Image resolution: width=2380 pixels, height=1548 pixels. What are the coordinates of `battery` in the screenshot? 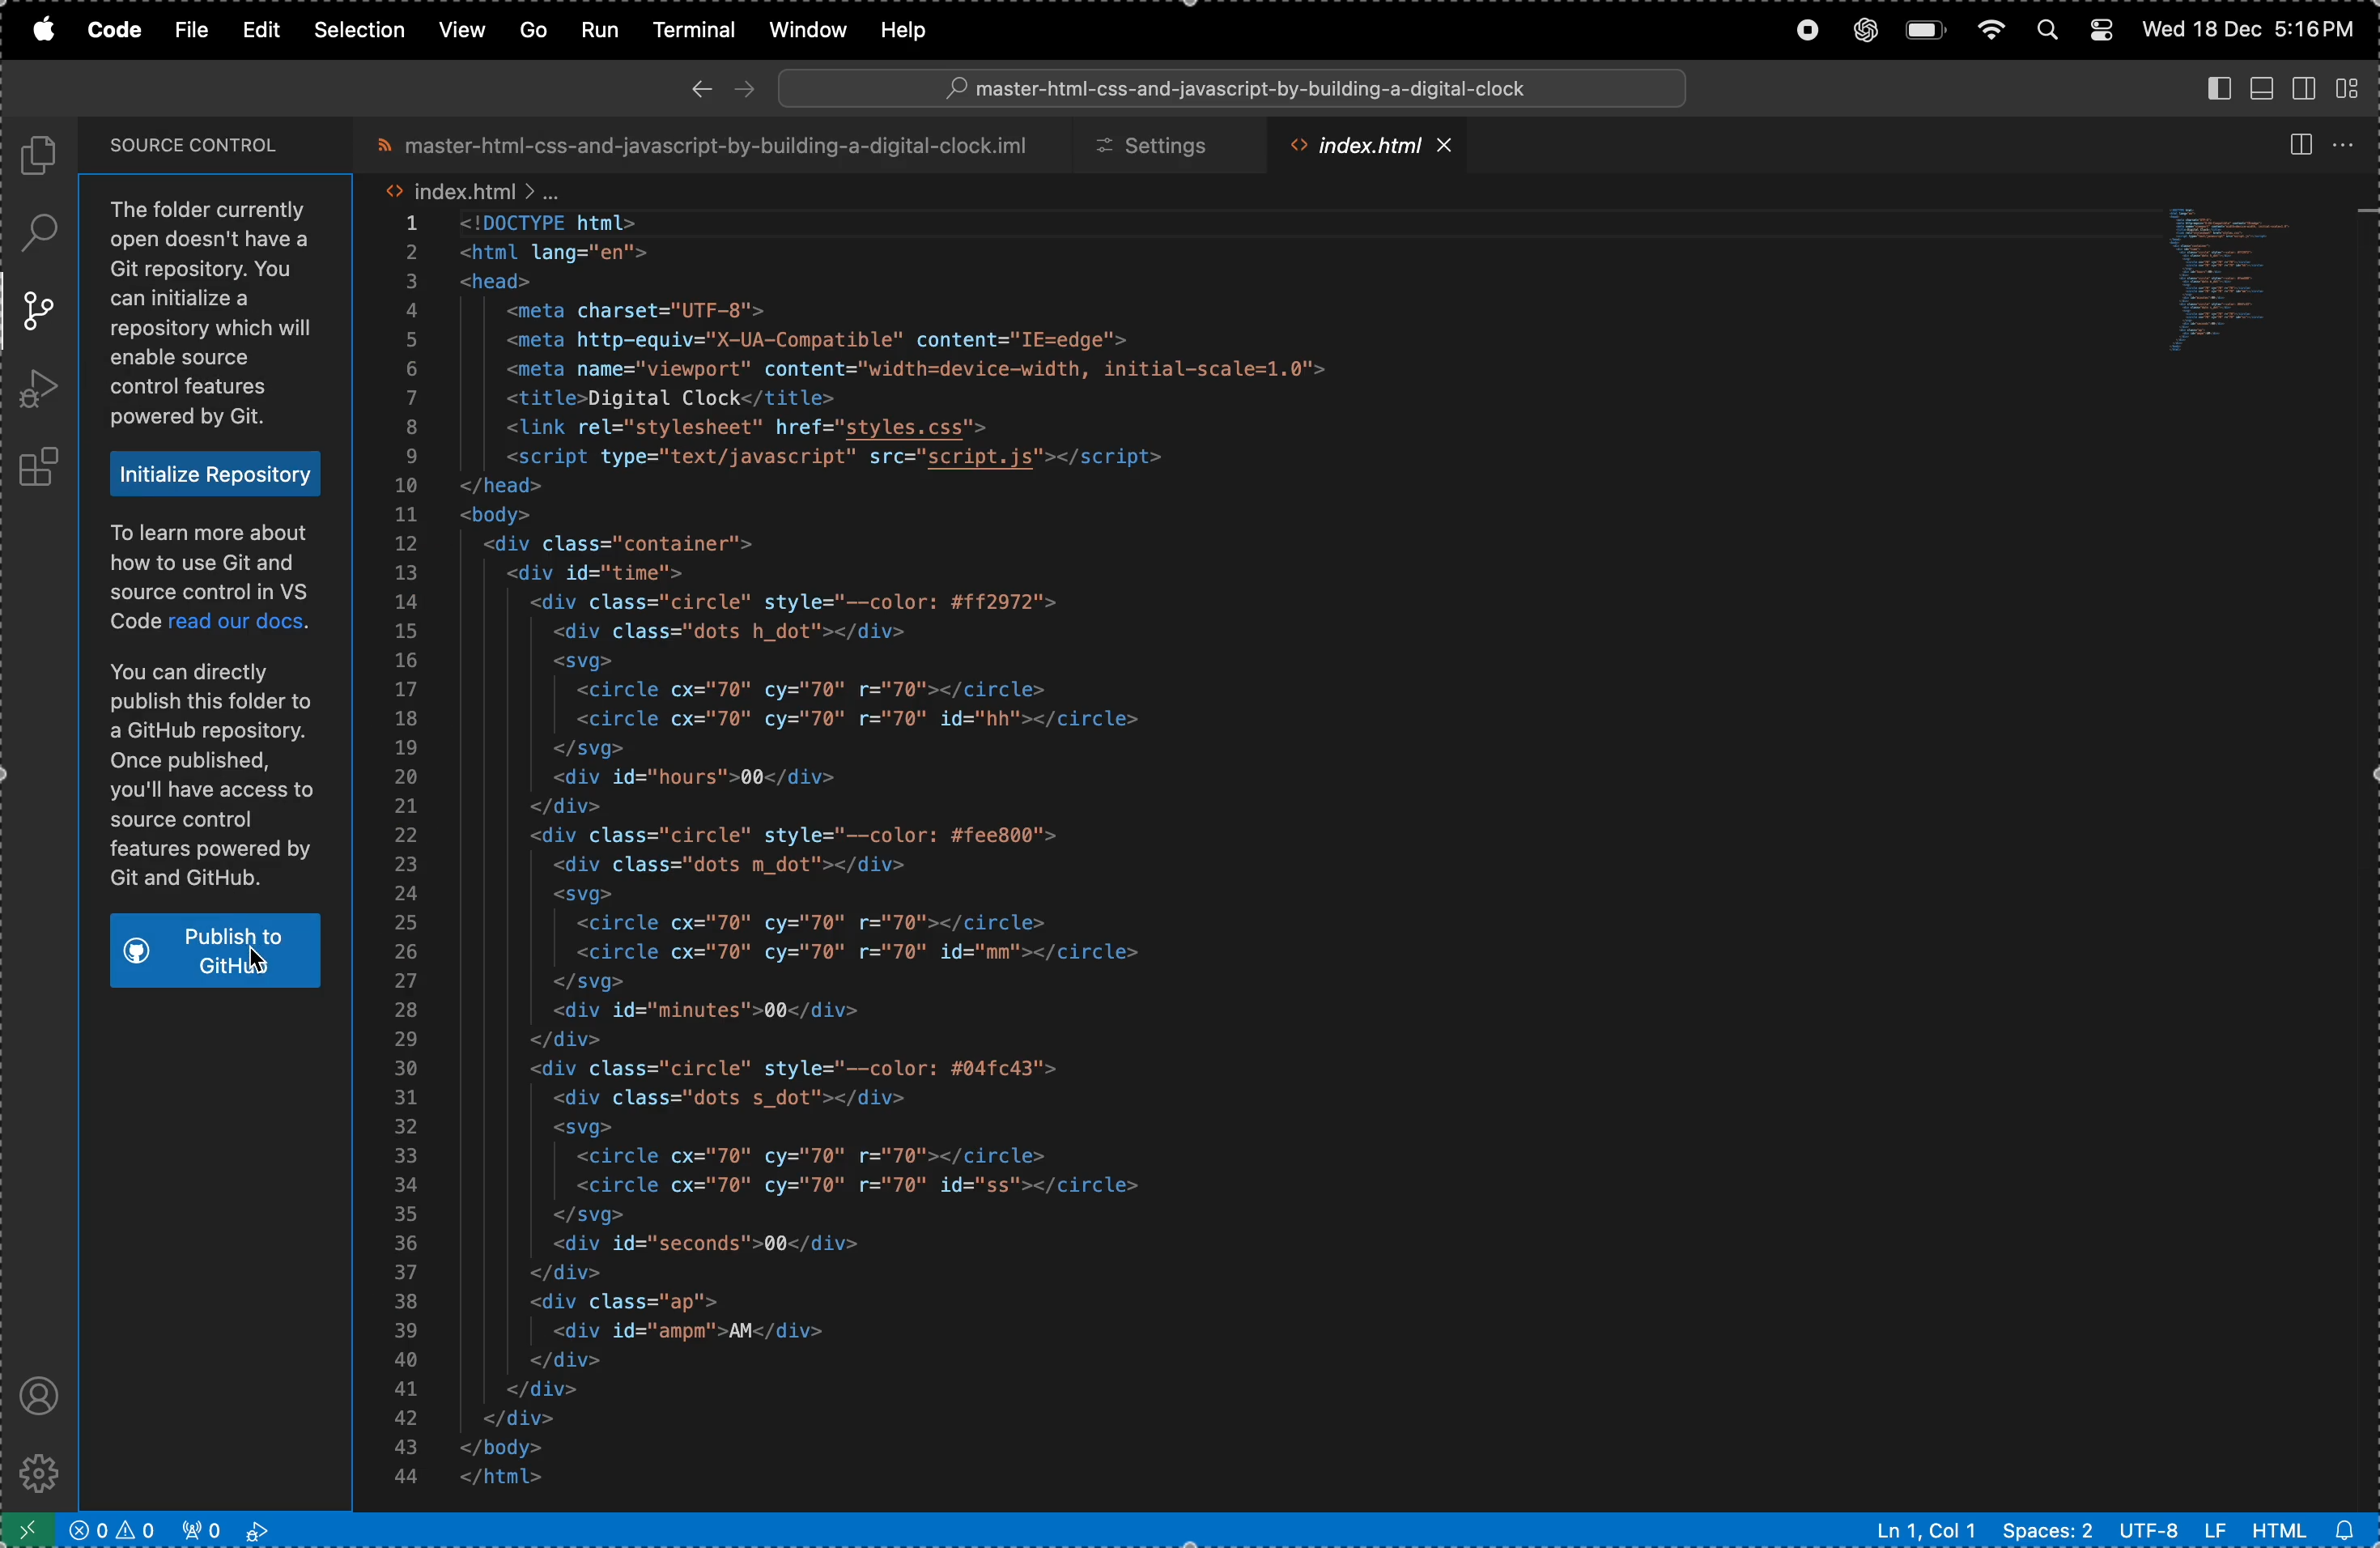 It's located at (1924, 32).